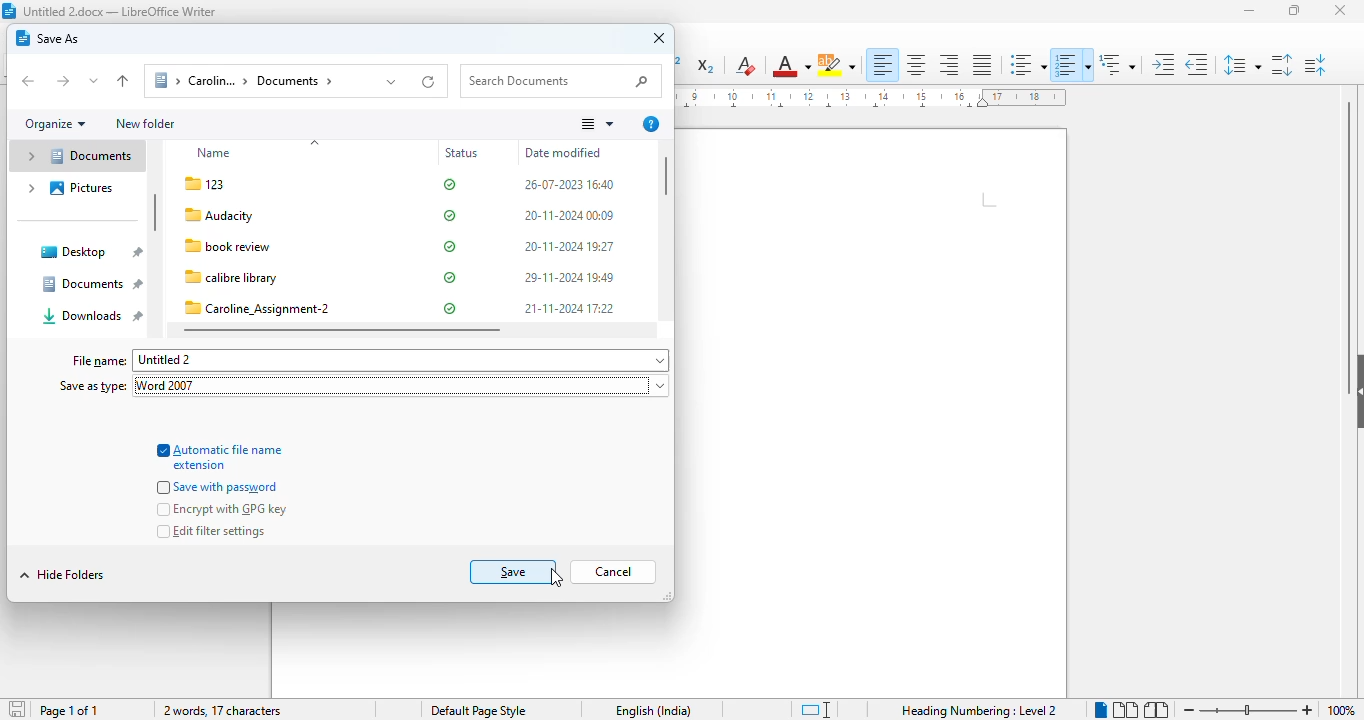  What do you see at coordinates (1197, 64) in the screenshot?
I see `decrease indent` at bounding box center [1197, 64].